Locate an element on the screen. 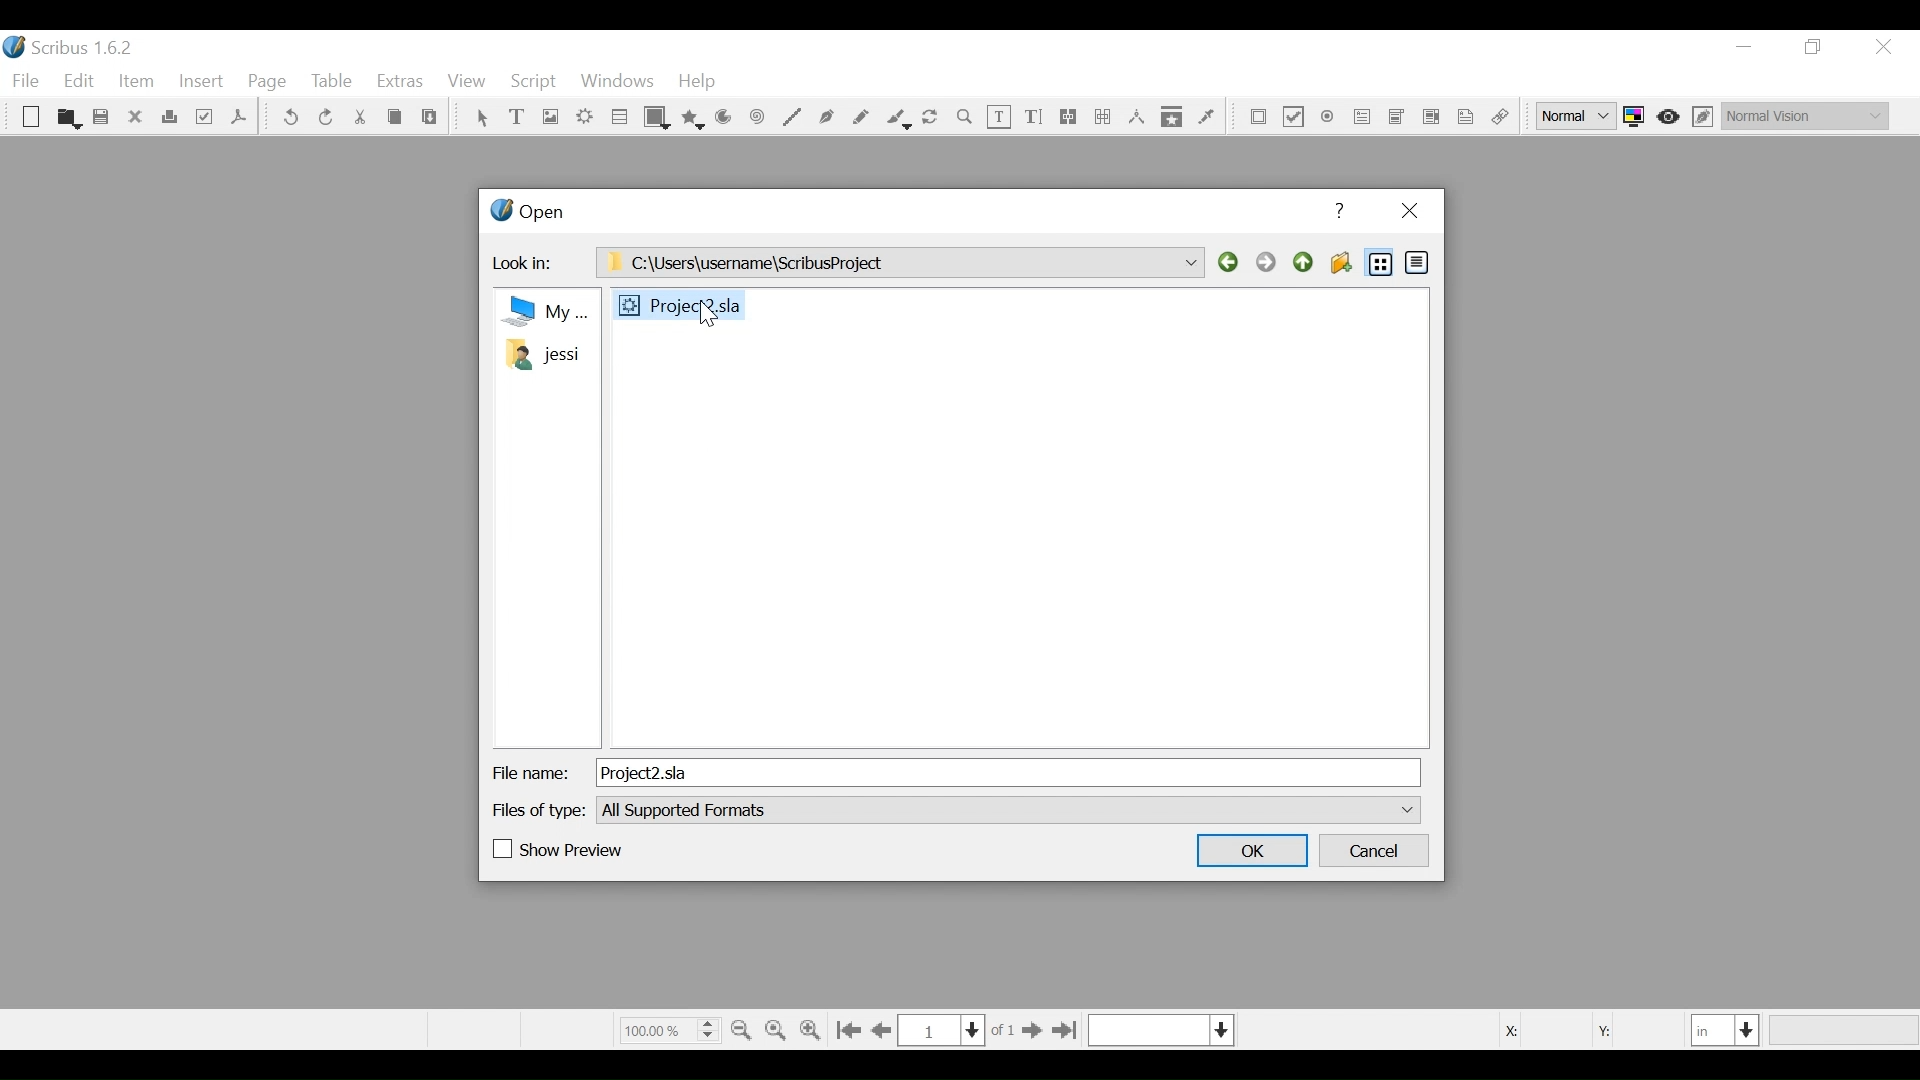  Insert is located at coordinates (202, 85).